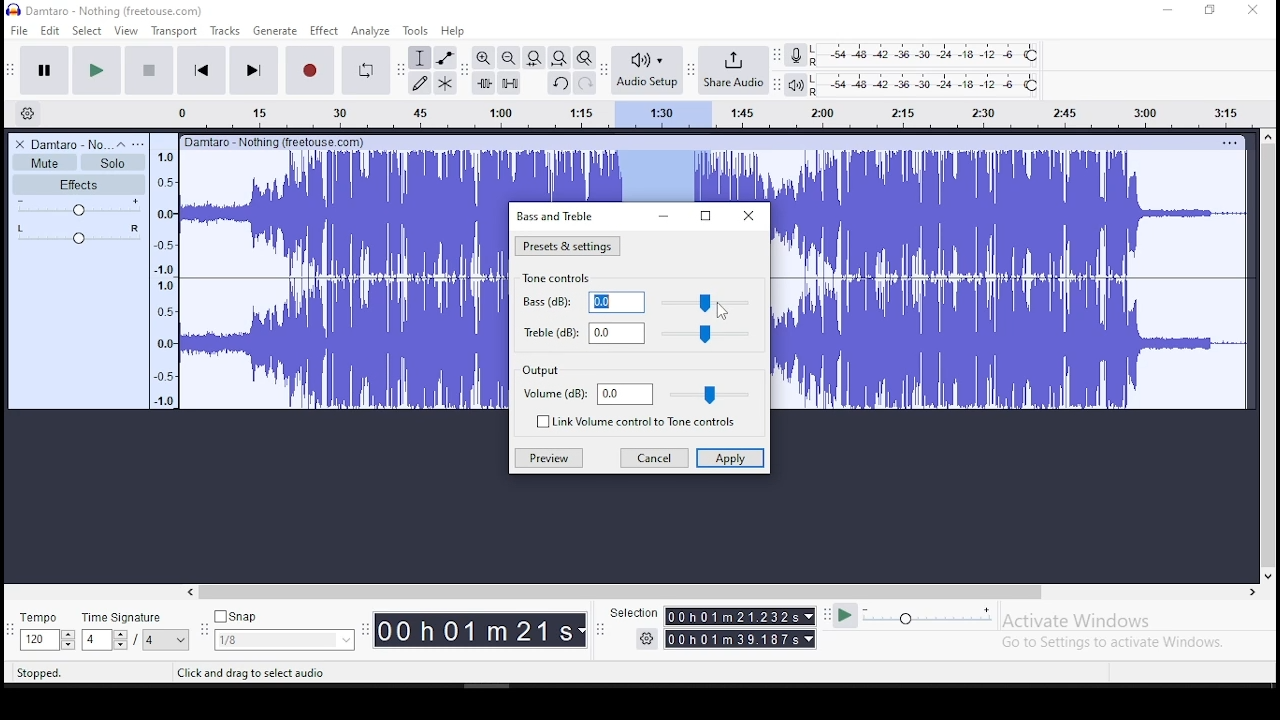 The width and height of the screenshot is (1280, 720). I want to click on Go to Settings to activate Windows., so click(1116, 642).